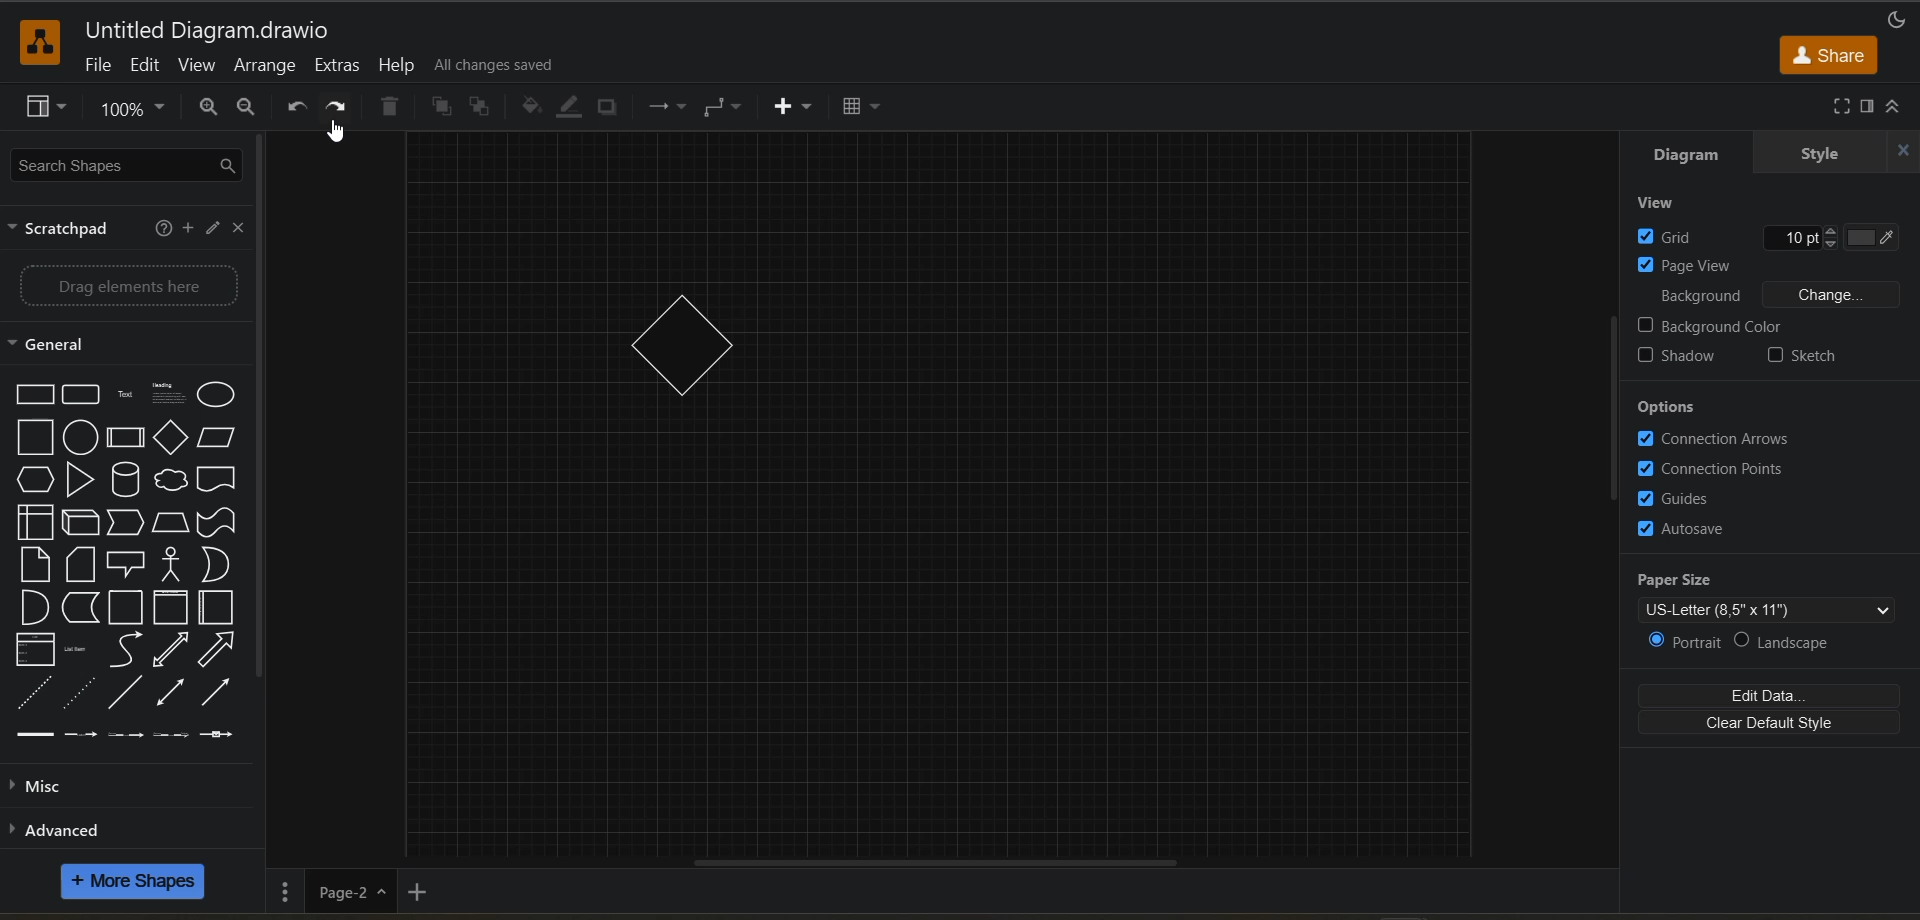 This screenshot has width=1920, height=920. I want to click on triangle, so click(81, 480).